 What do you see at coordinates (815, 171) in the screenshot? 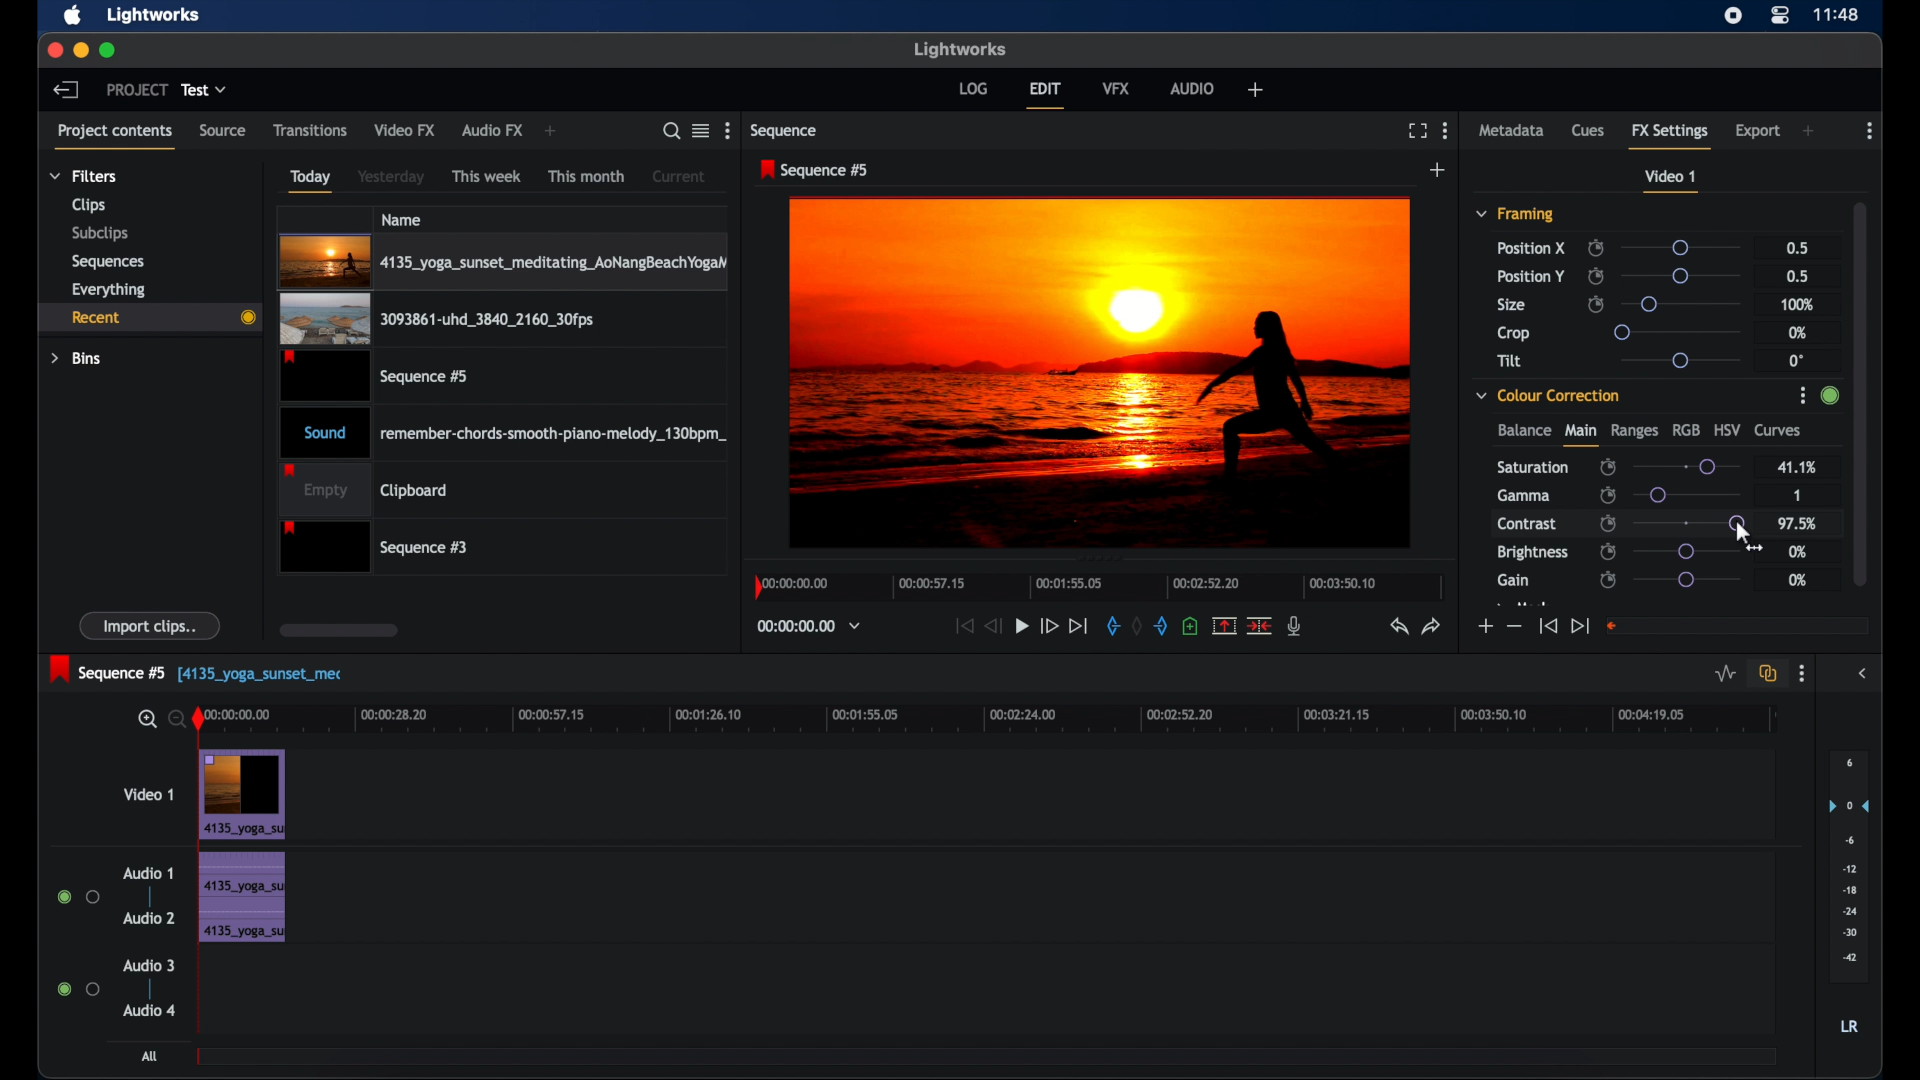
I see `sequence 5` at bounding box center [815, 171].